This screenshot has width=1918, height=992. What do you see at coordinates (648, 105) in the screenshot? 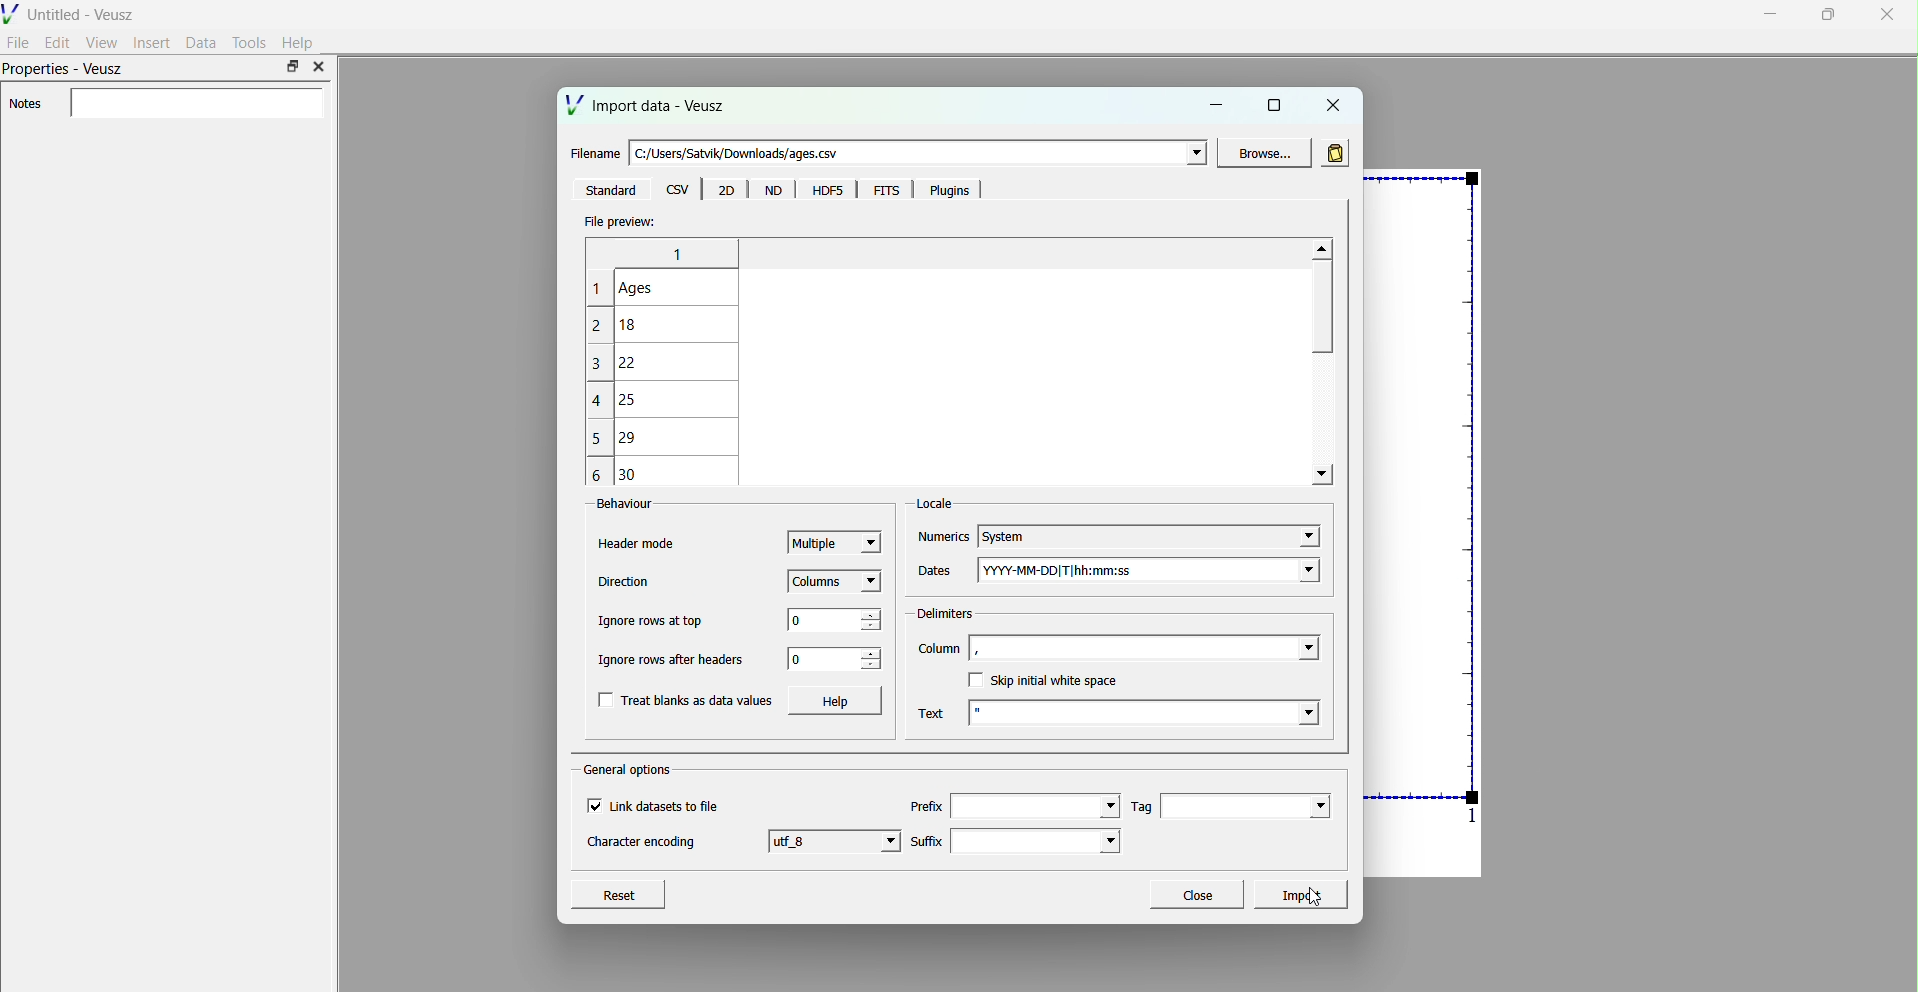
I see `Import data - Veusz` at bounding box center [648, 105].